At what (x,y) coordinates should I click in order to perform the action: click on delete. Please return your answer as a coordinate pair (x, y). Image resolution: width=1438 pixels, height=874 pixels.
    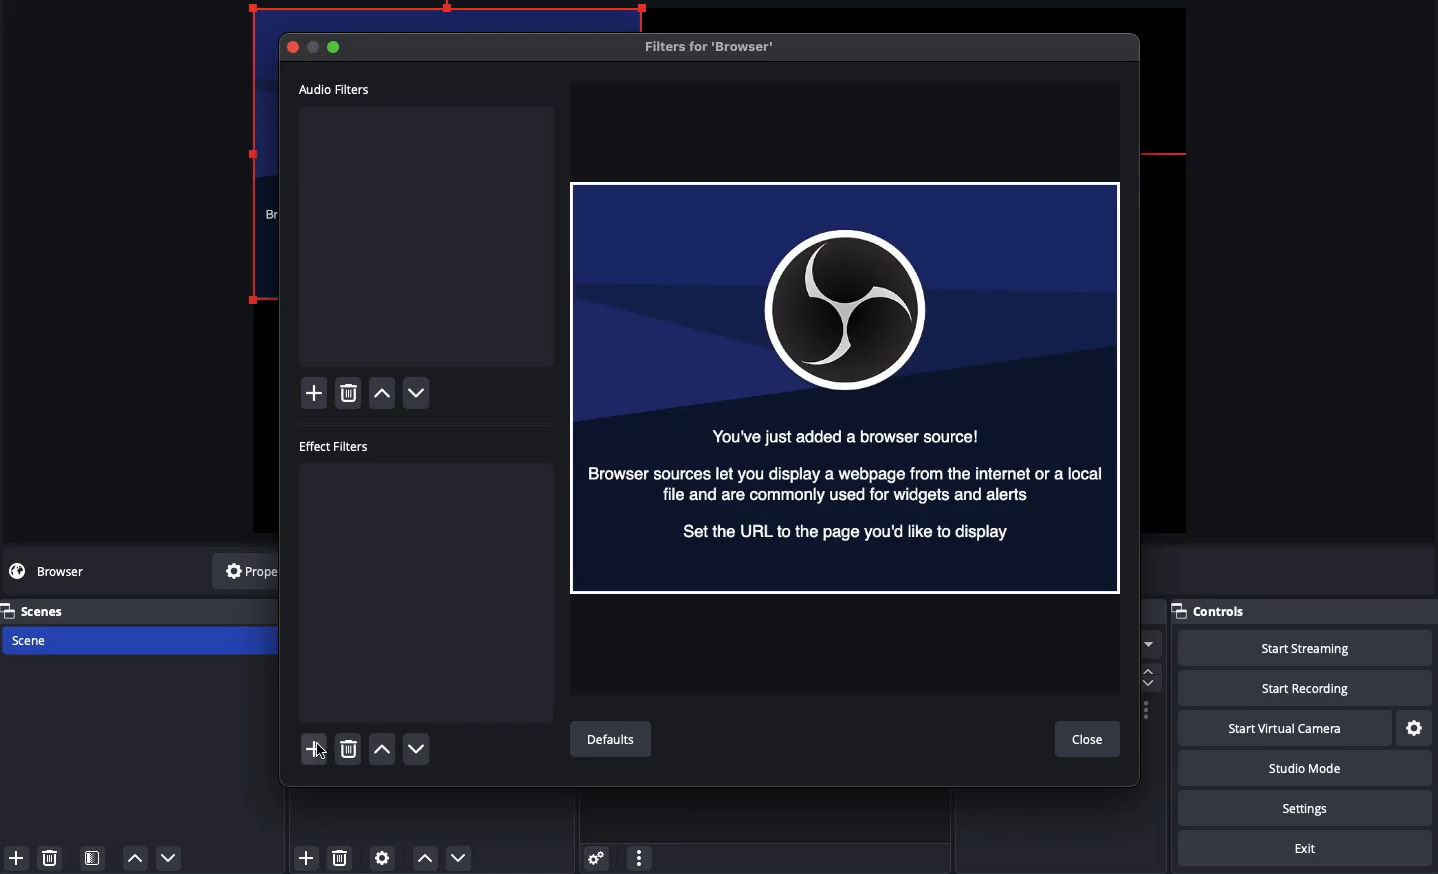
    Looking at the image, I should click on (345, 859).